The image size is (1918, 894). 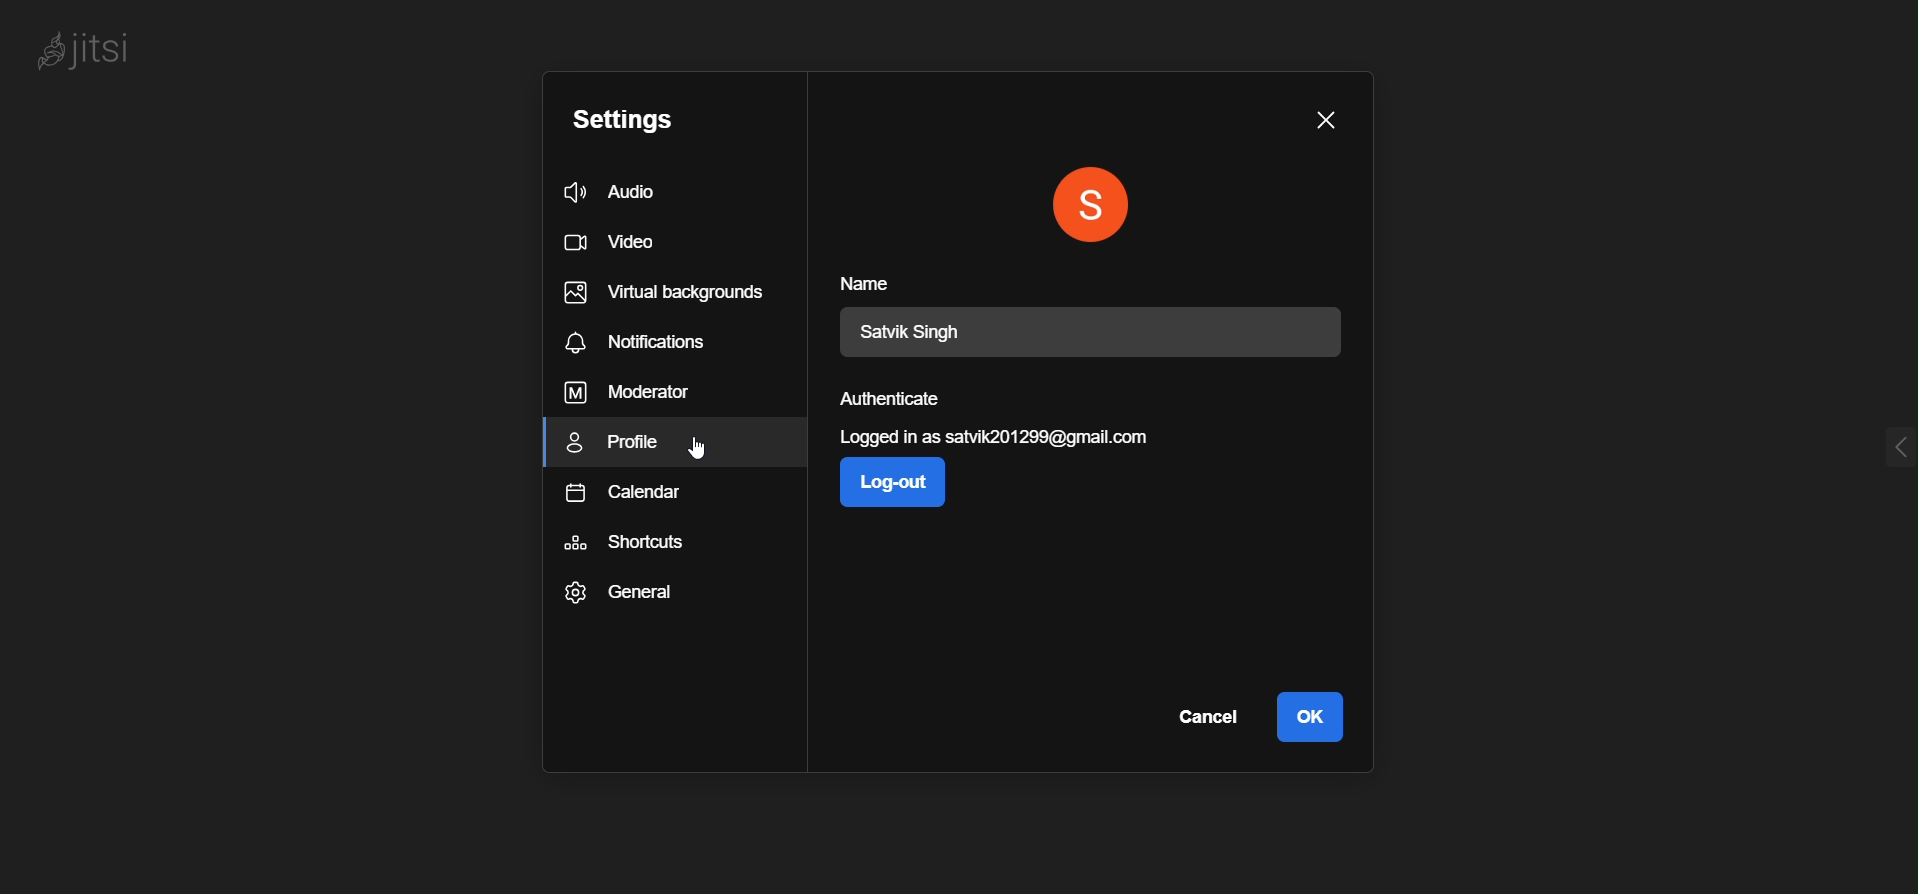 I want to click on general, so click(x=622, y=595).